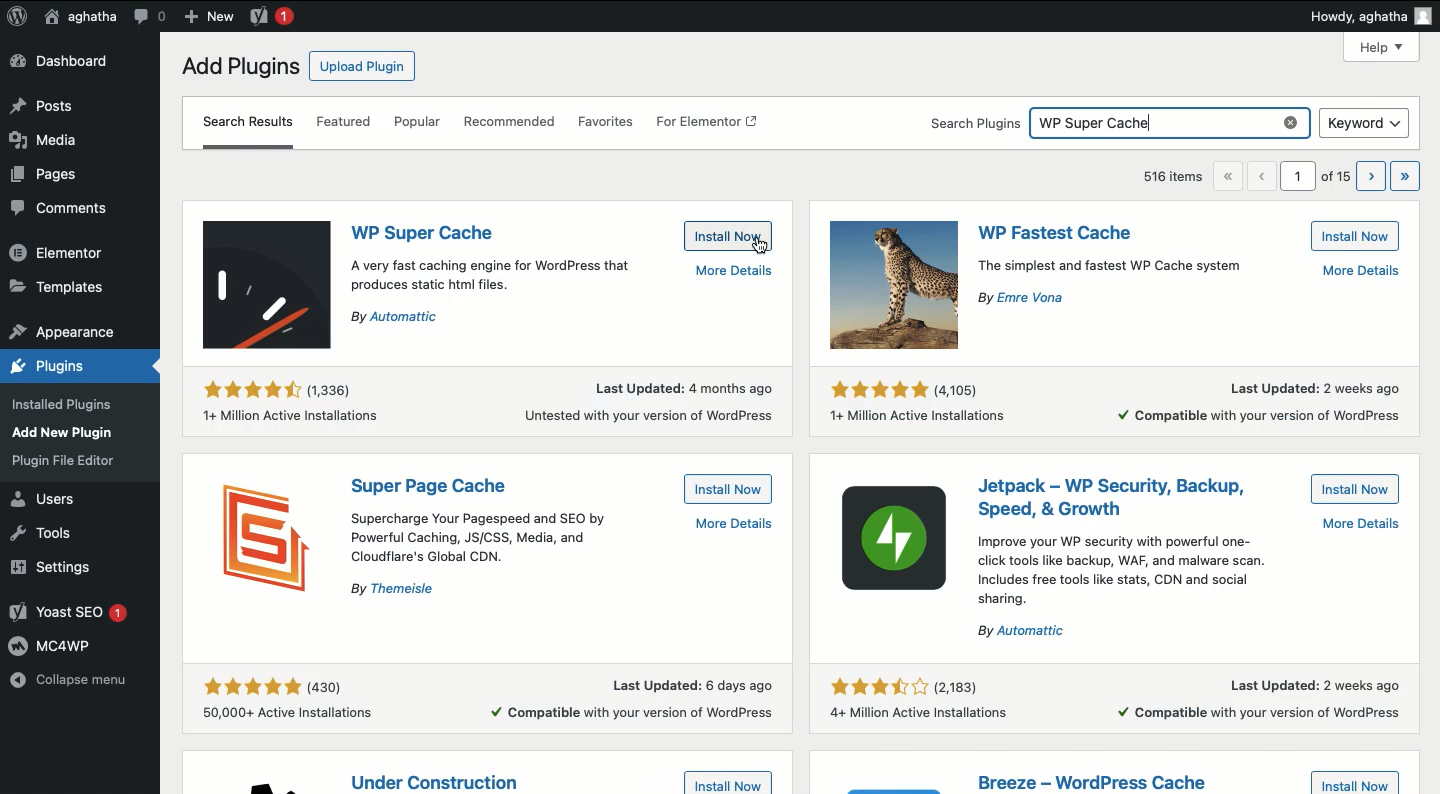 This screenshot has width=1440, height=794. Describe the element at coordinates (1317, 175) in the screenshot. I see `1 of 15` at that location.